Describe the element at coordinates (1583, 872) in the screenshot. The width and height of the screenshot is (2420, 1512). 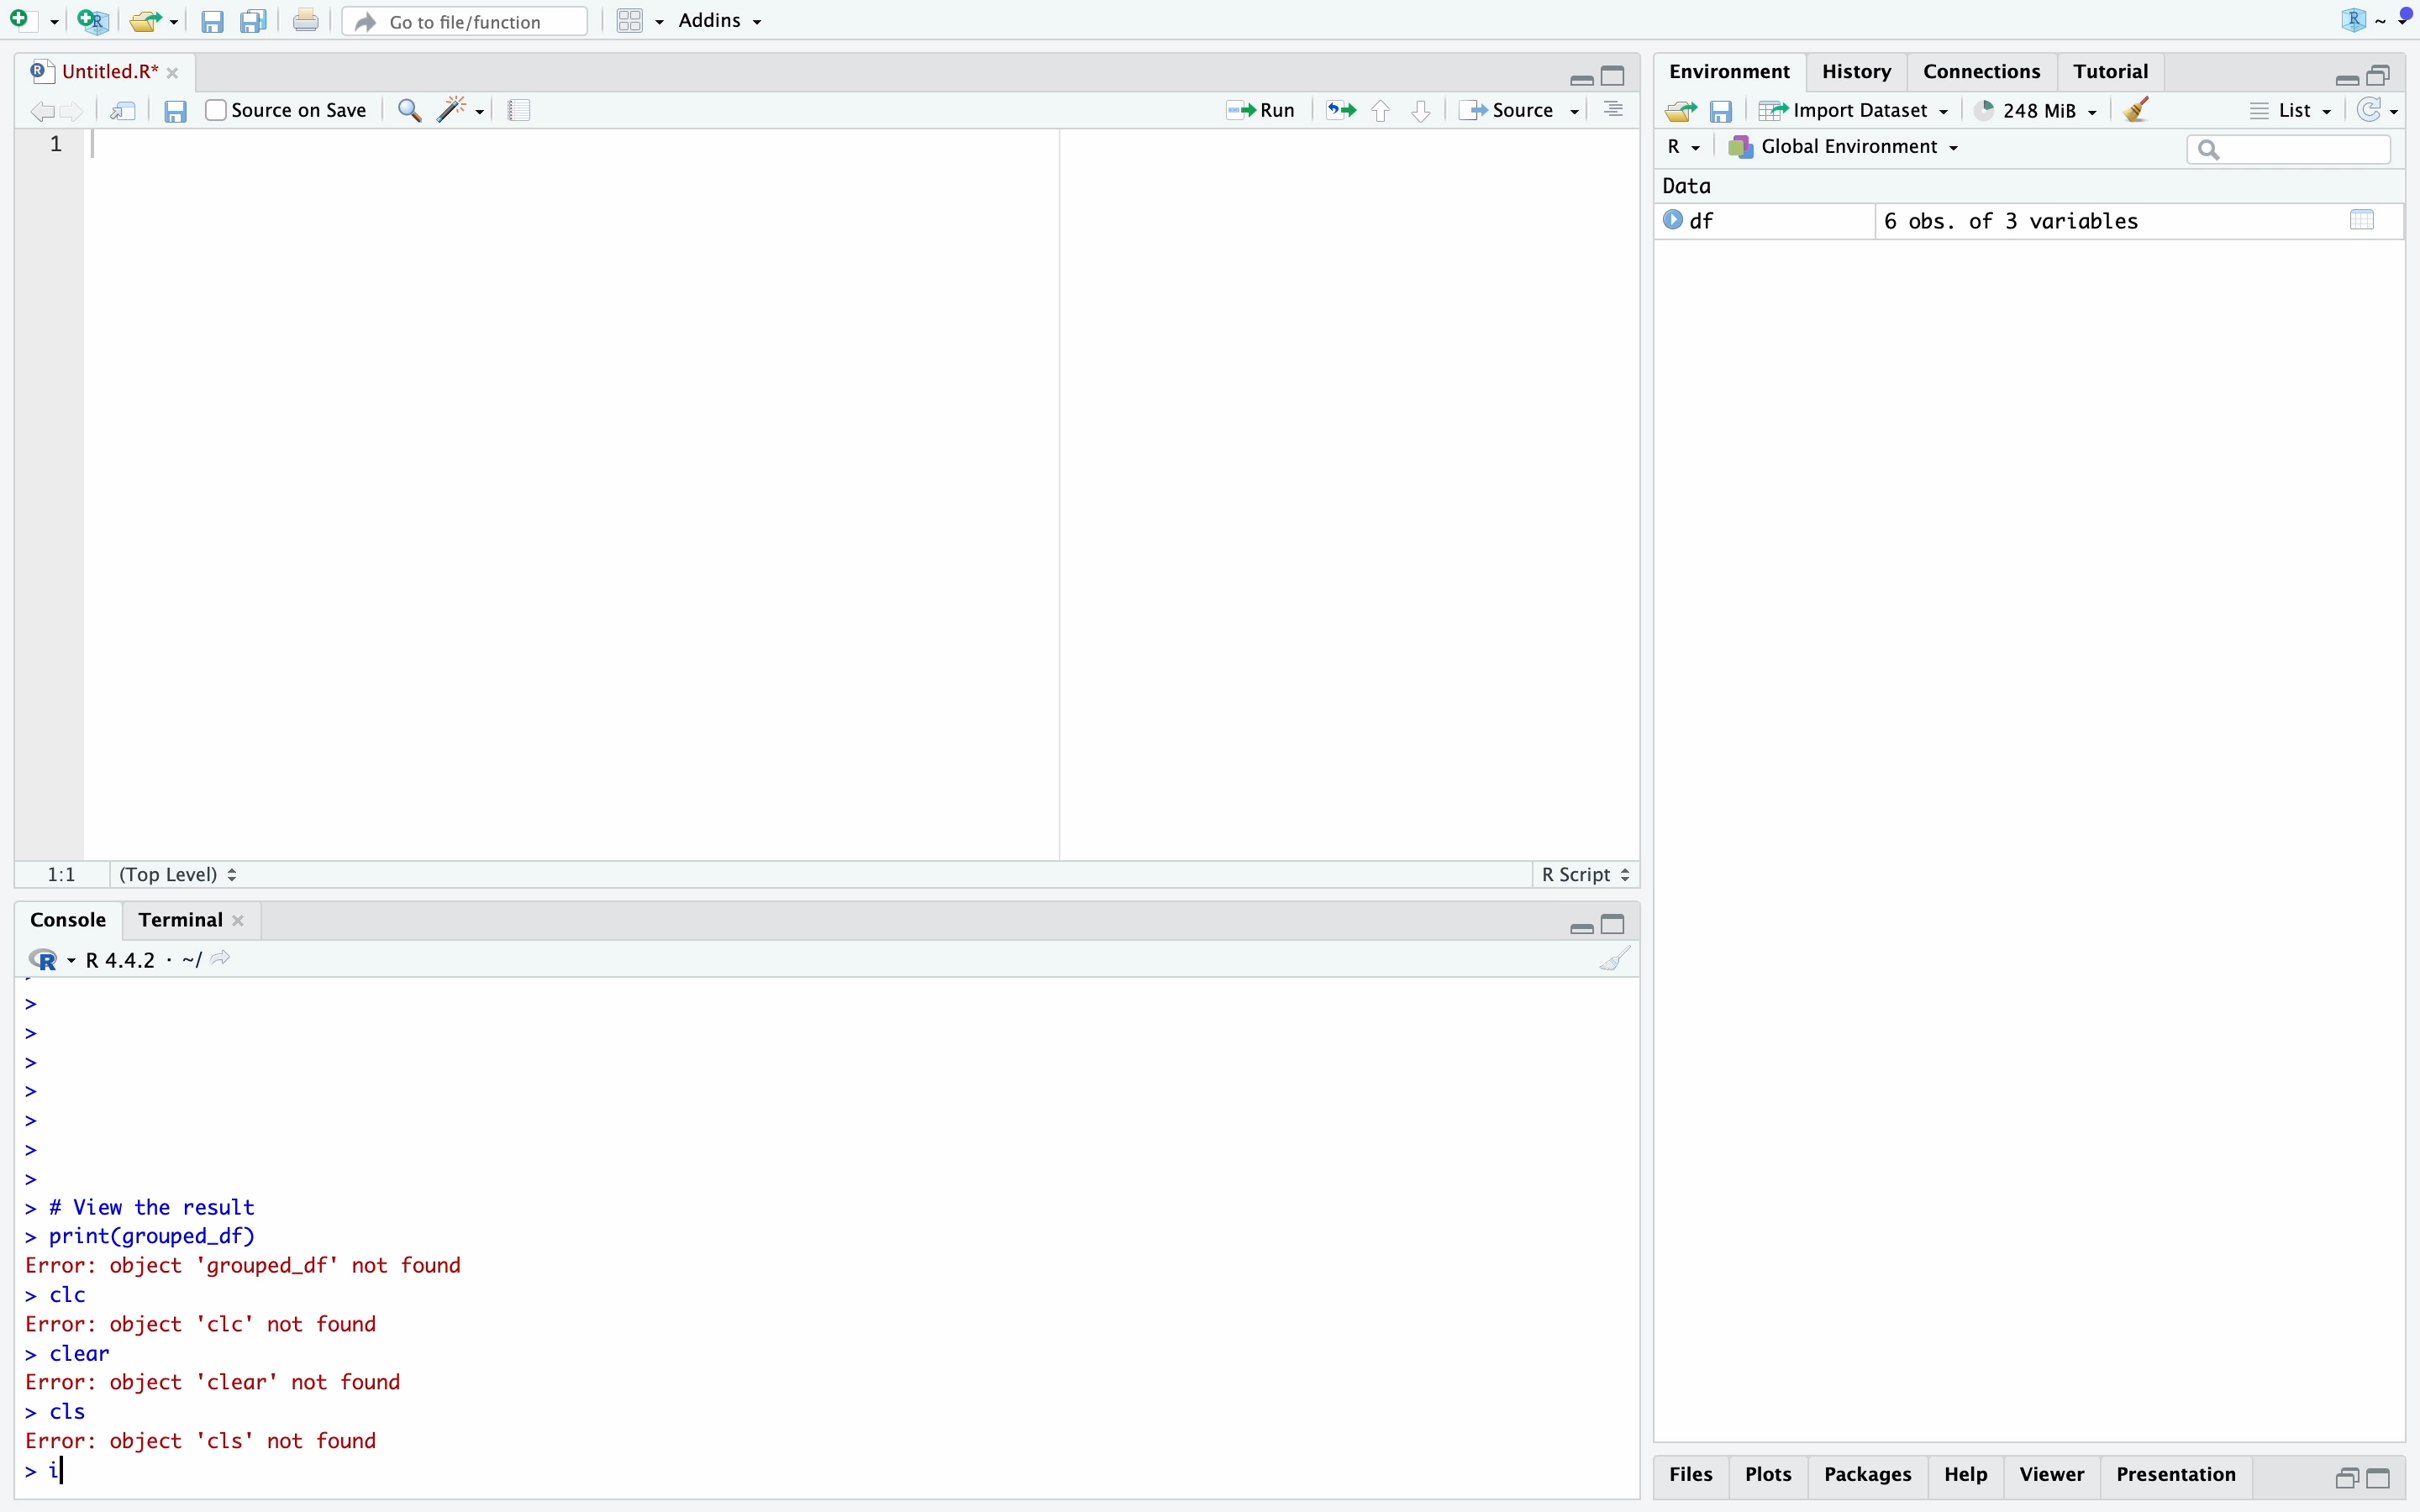
I see `R Script` at that location.